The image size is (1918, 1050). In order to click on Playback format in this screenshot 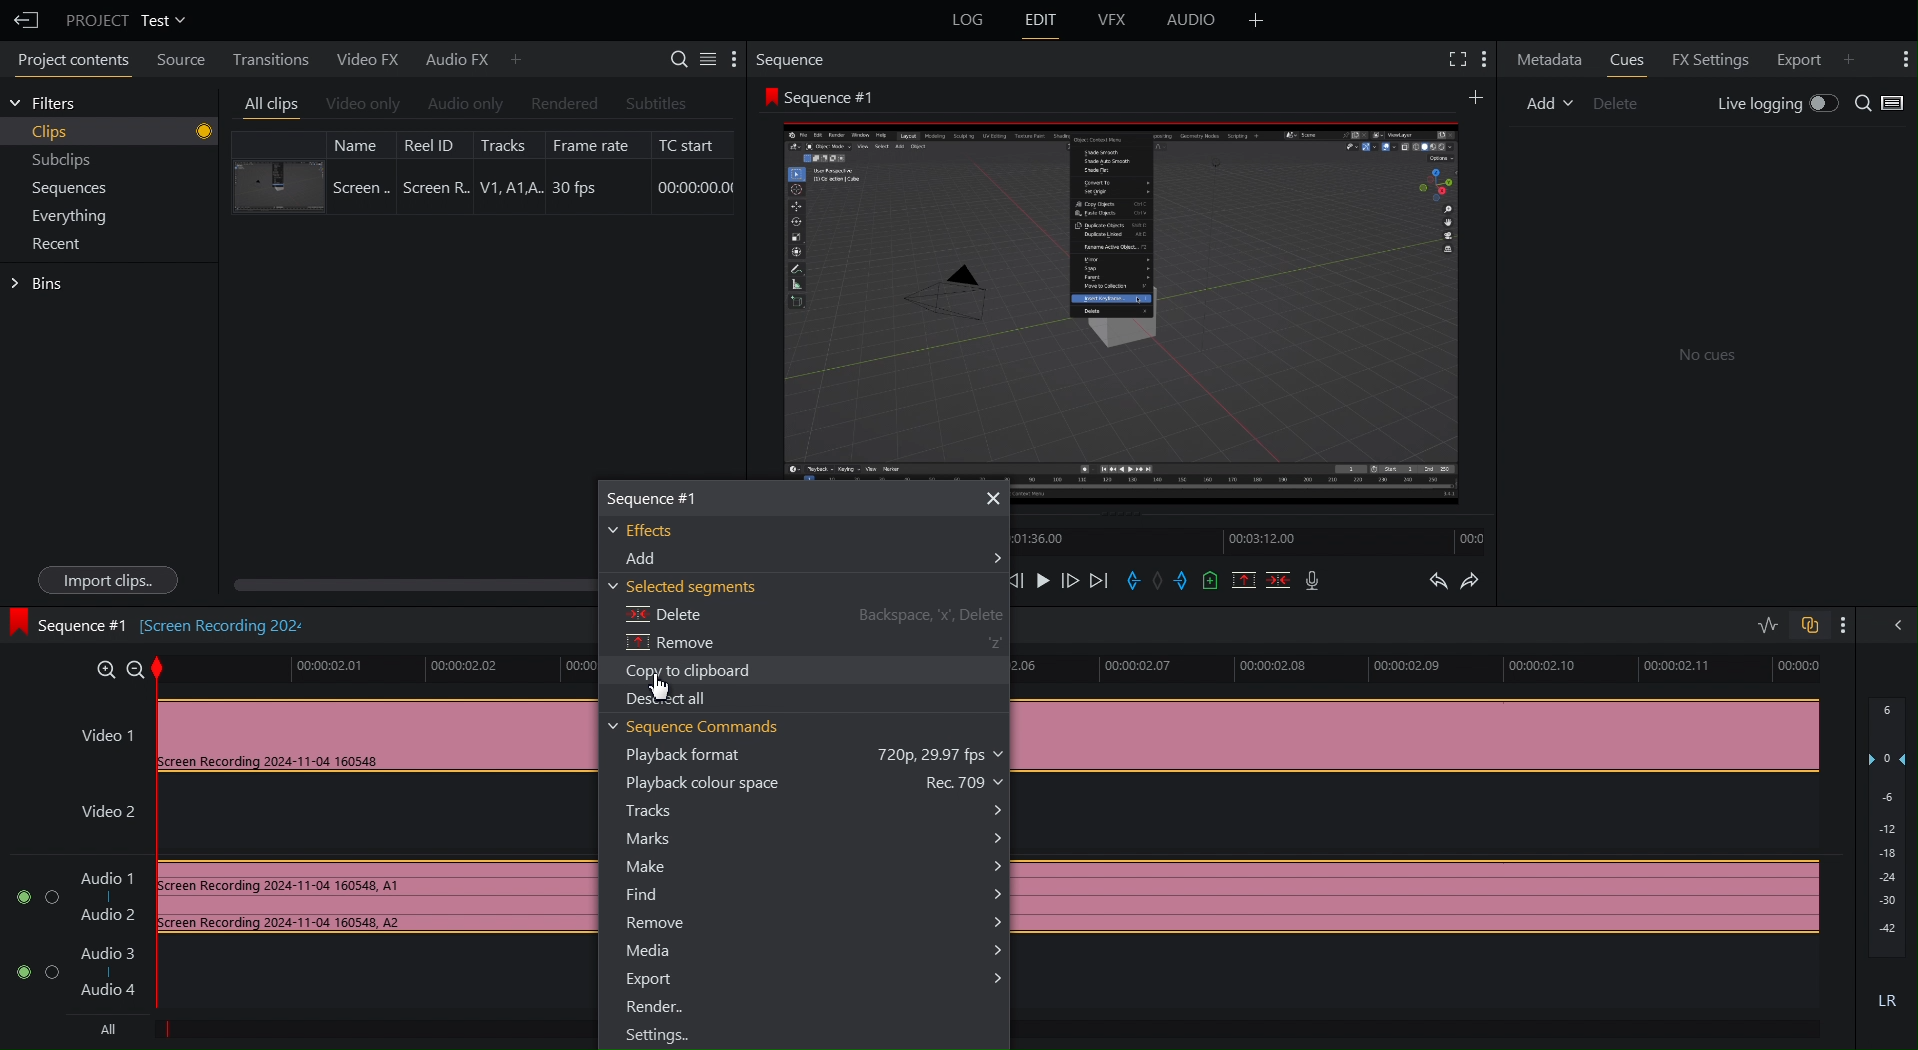, I will do `click(815, 757)`.